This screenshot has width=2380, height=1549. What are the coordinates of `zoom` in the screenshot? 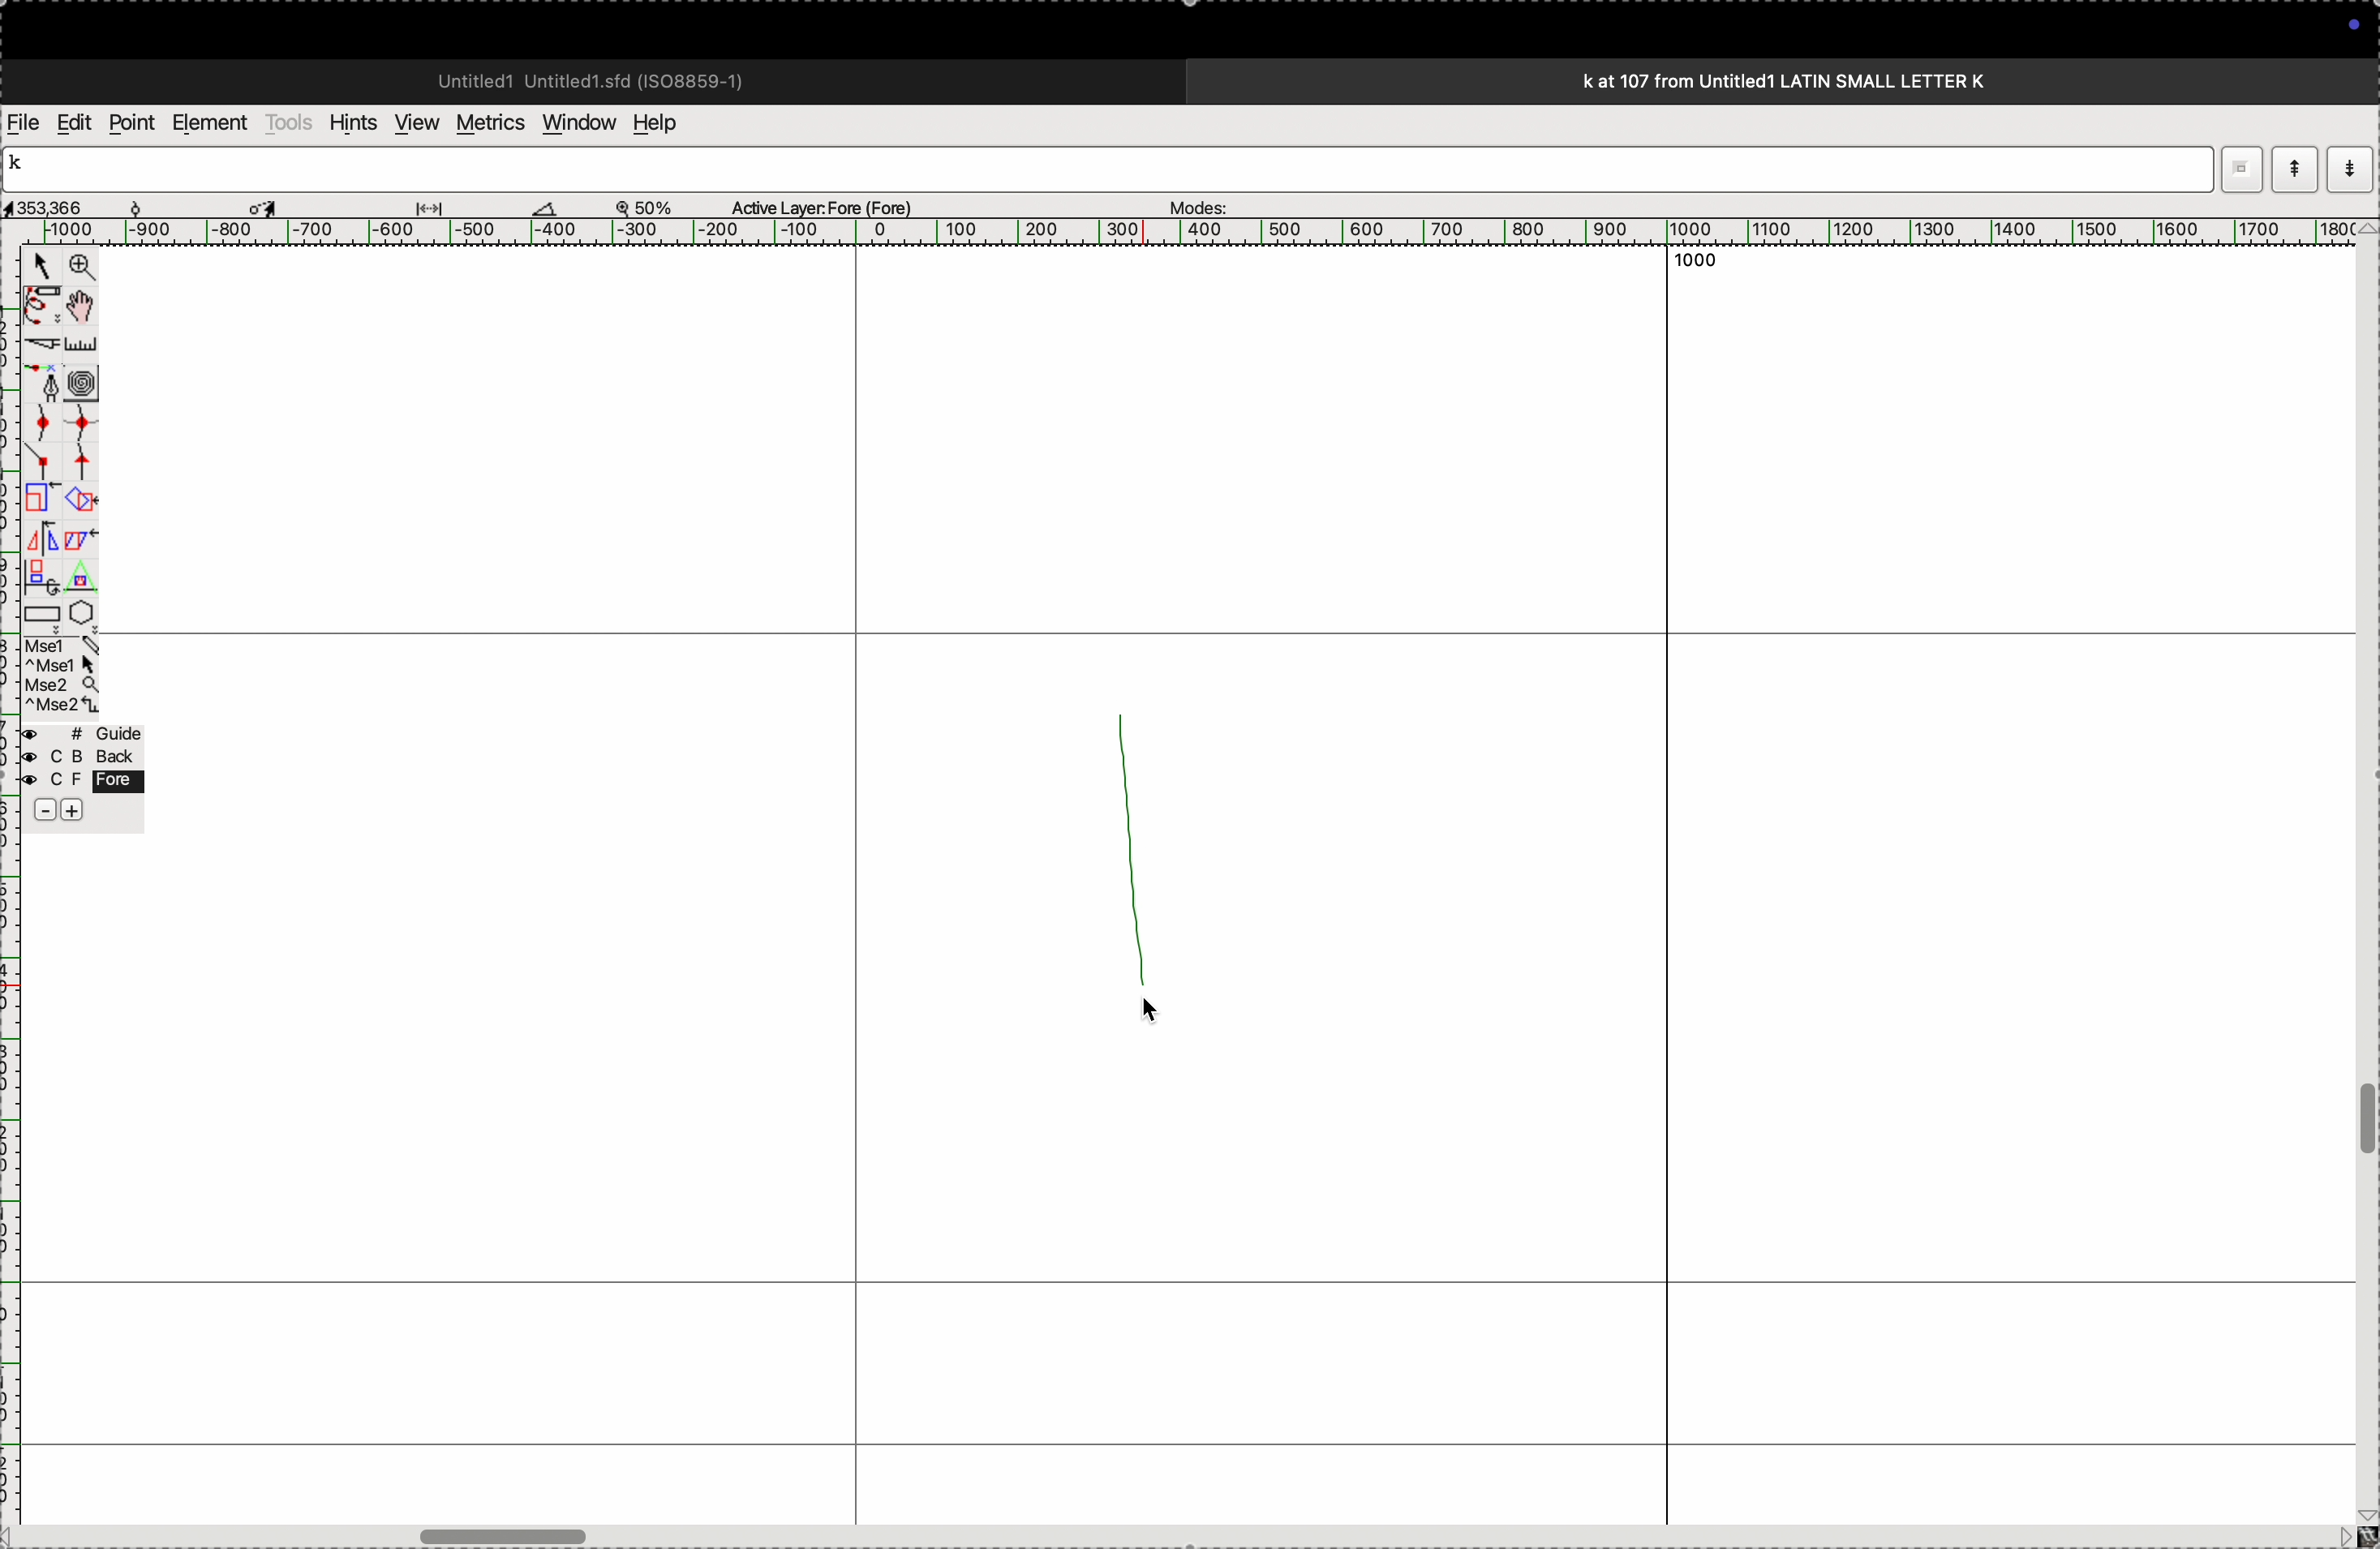 It's located at (78, 269).